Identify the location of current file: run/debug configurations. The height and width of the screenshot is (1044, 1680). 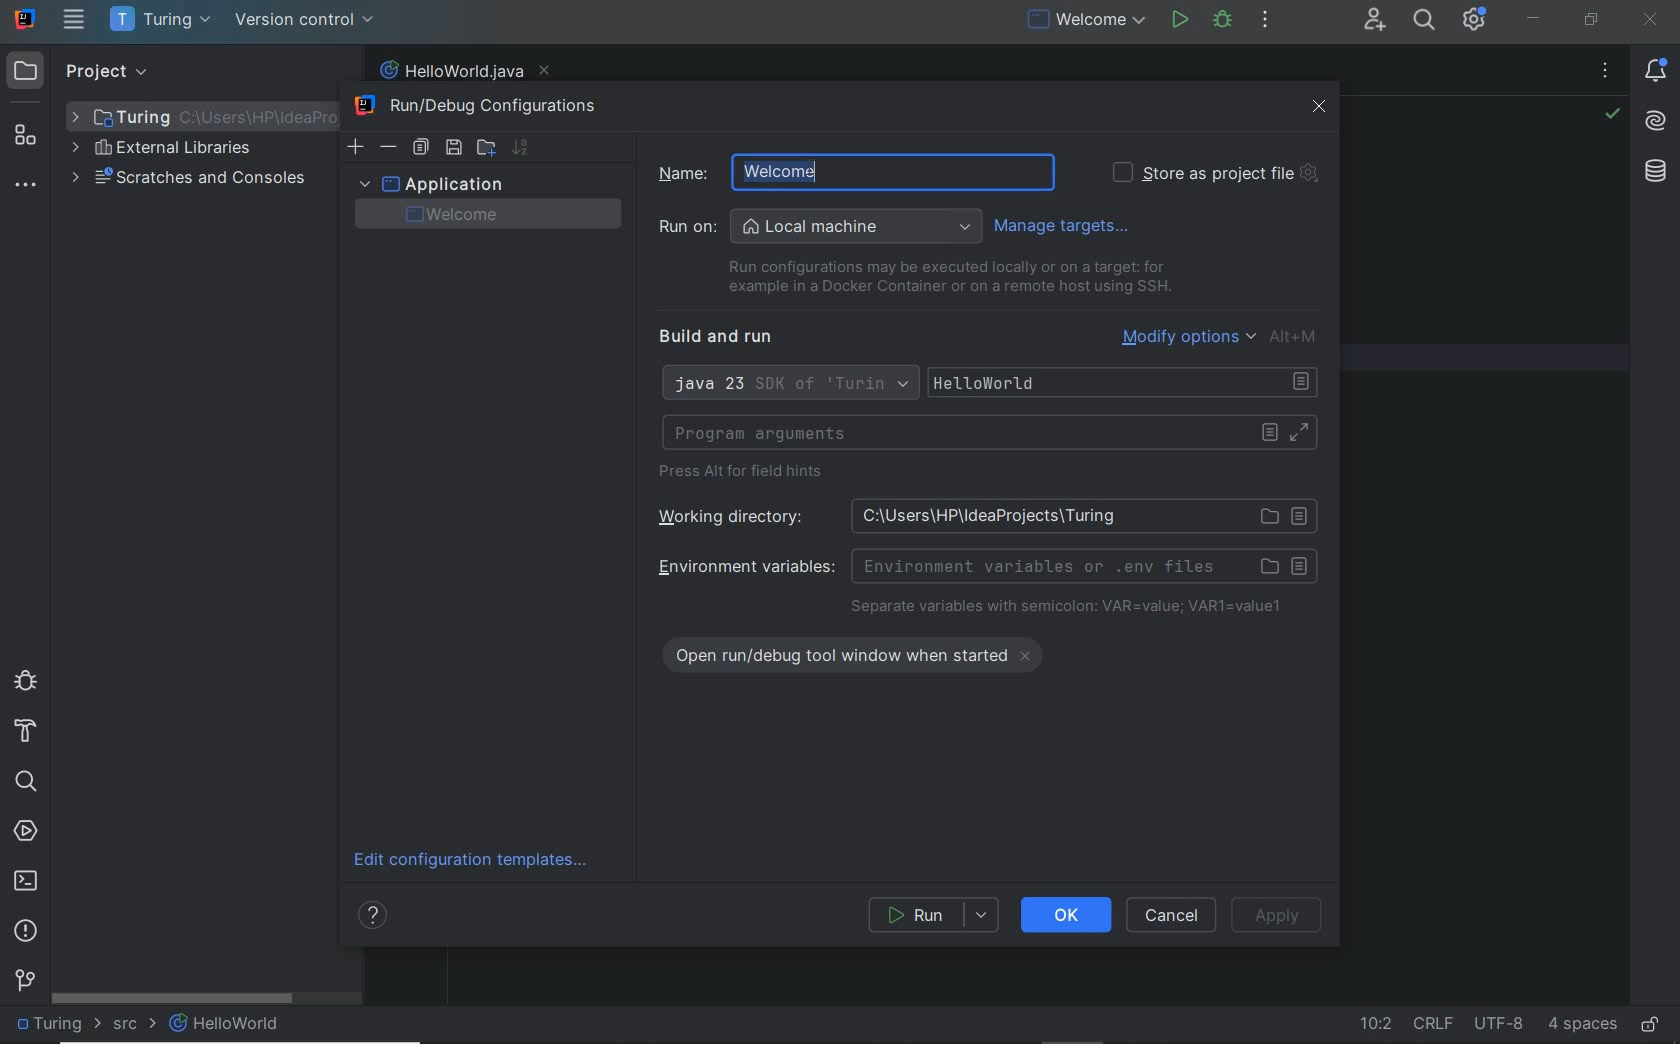
(1084, 21).